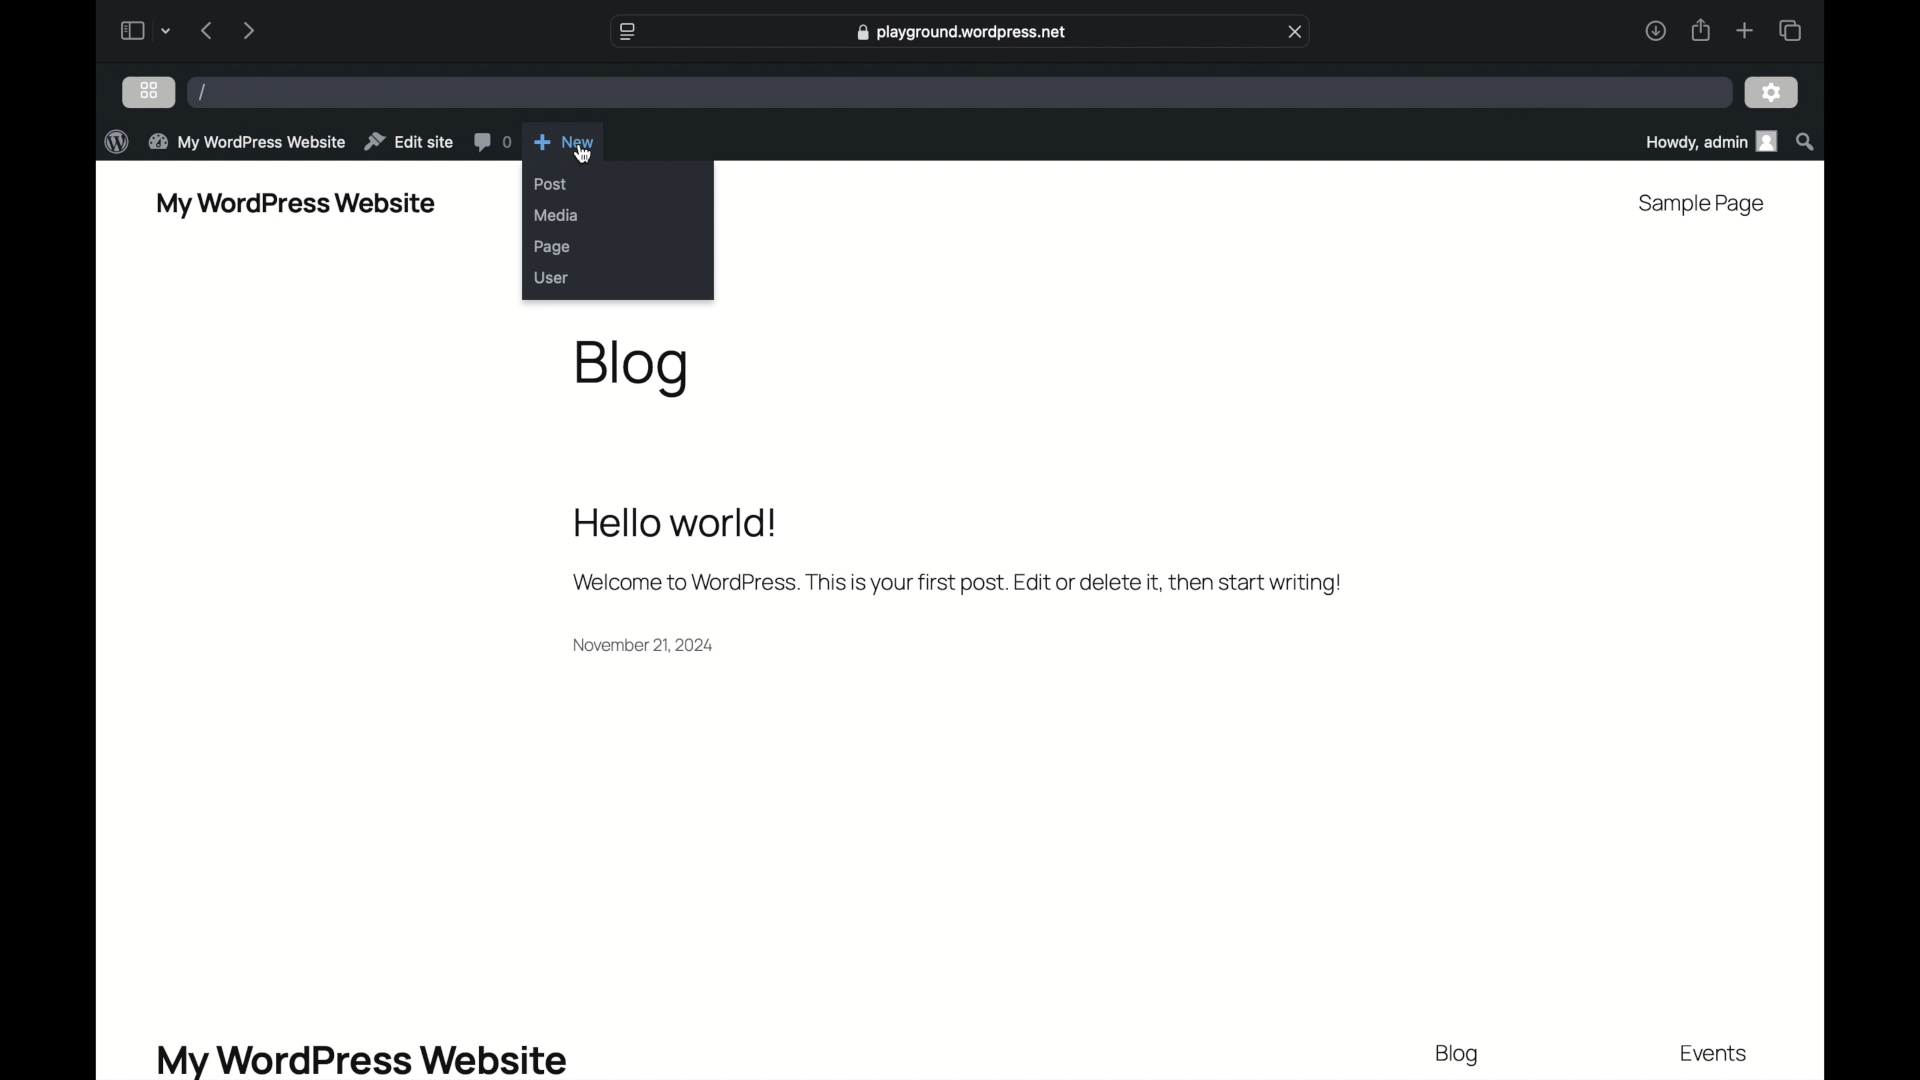 This screenshot has height=1080, width=1920. Describe the element at coordinates (625, 32) in the screenshot. I see `website settings` at that location.